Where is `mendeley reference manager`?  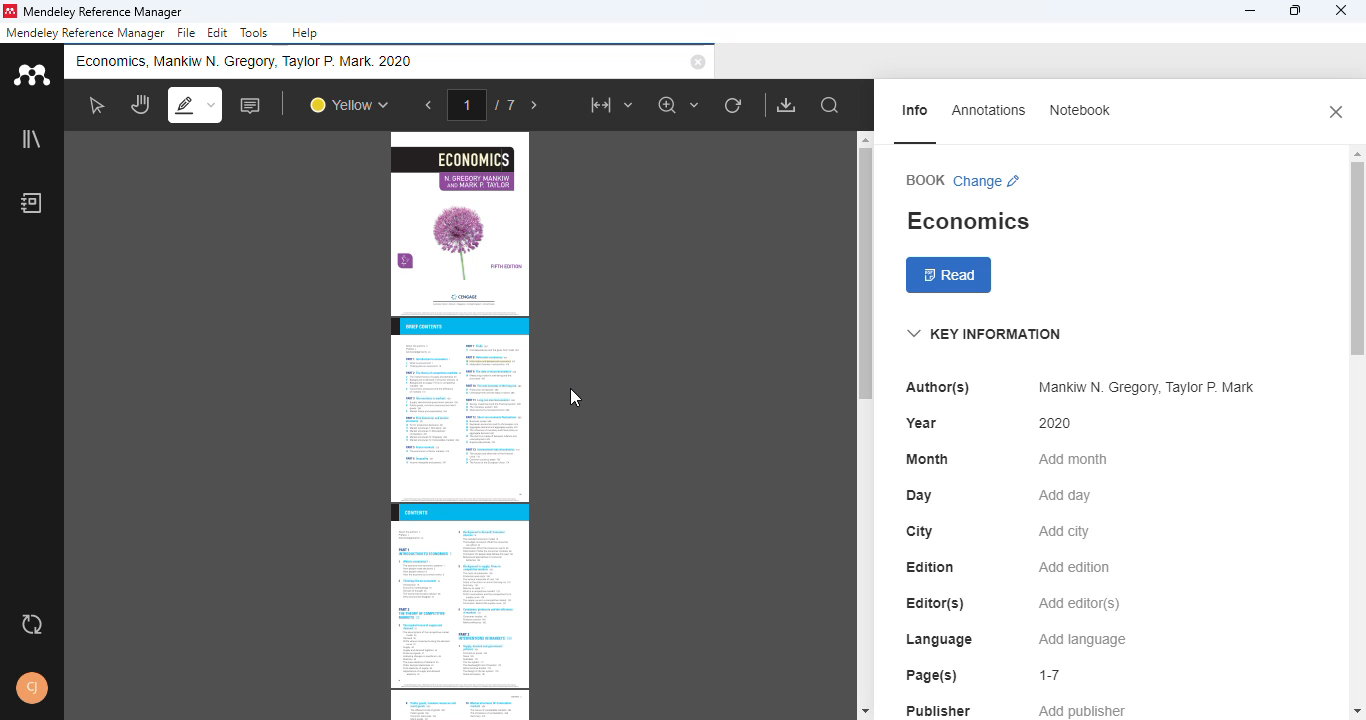 mendeley reference manager is located at coordinates (102, 13).